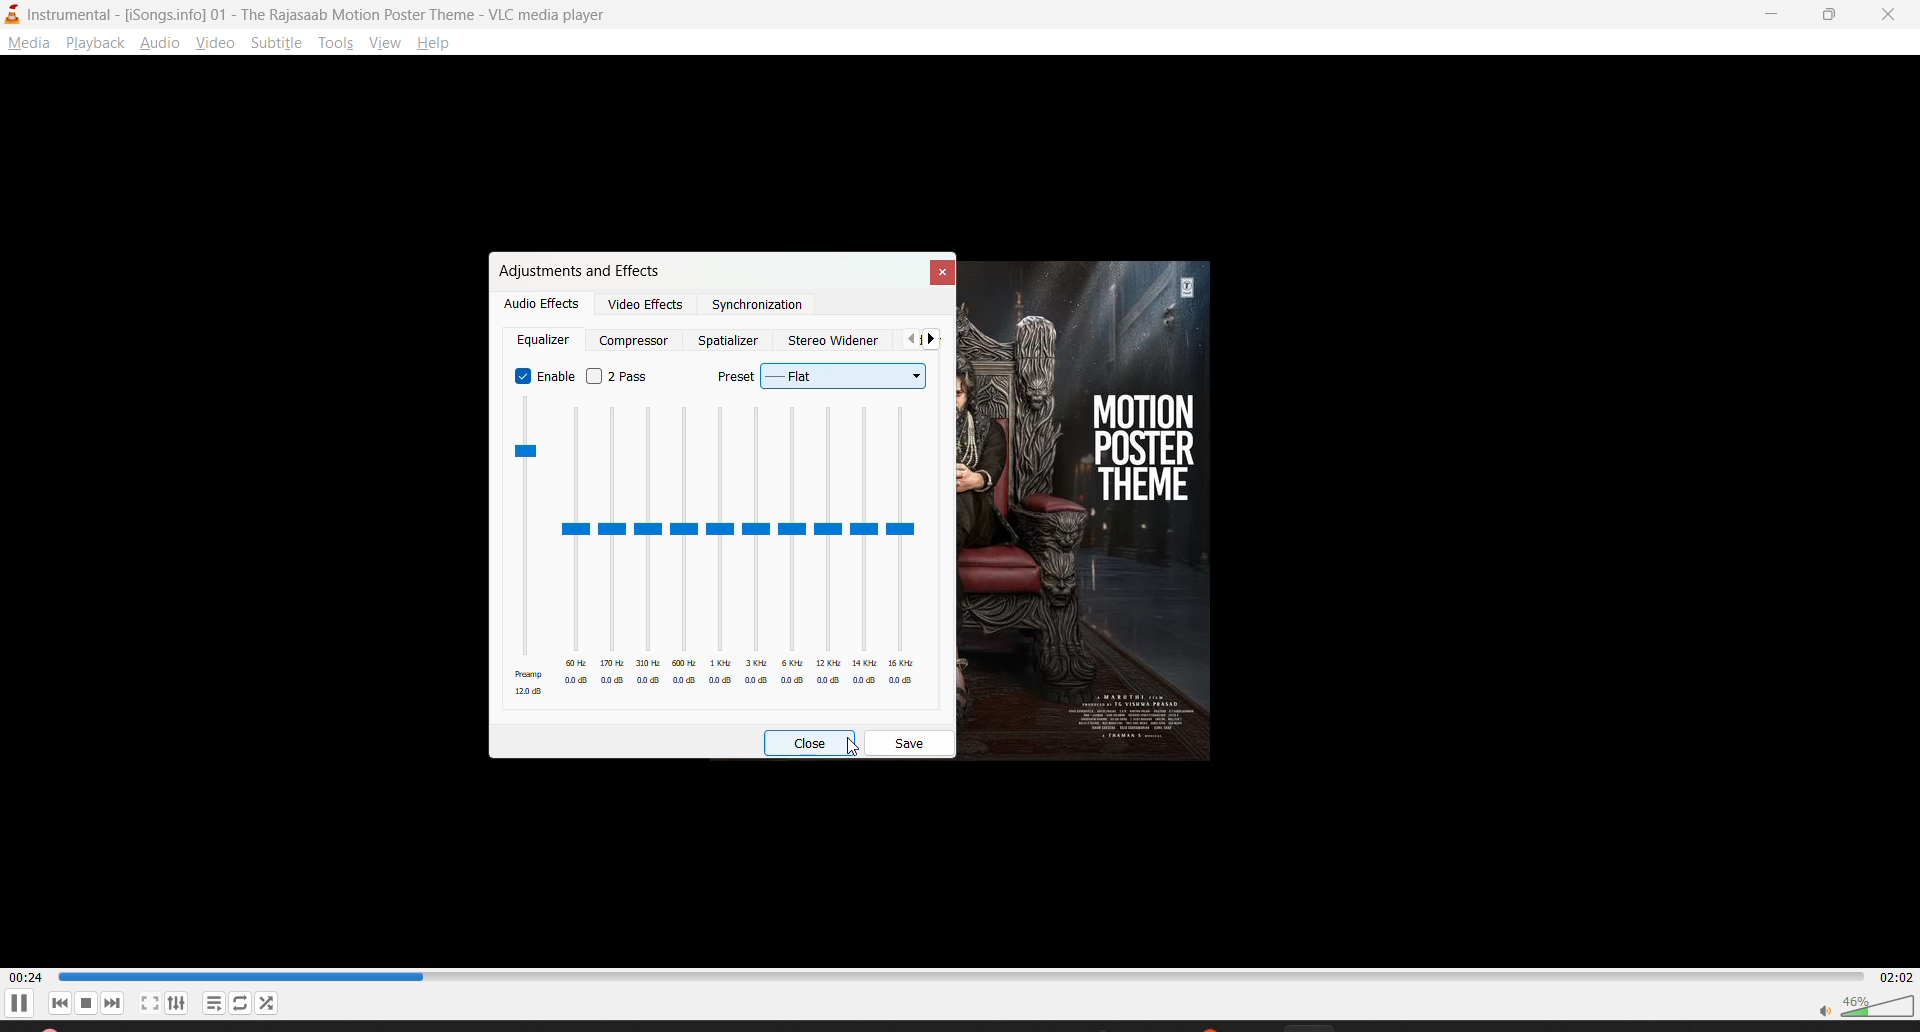  I want to click on video effects, so click(649, 307).